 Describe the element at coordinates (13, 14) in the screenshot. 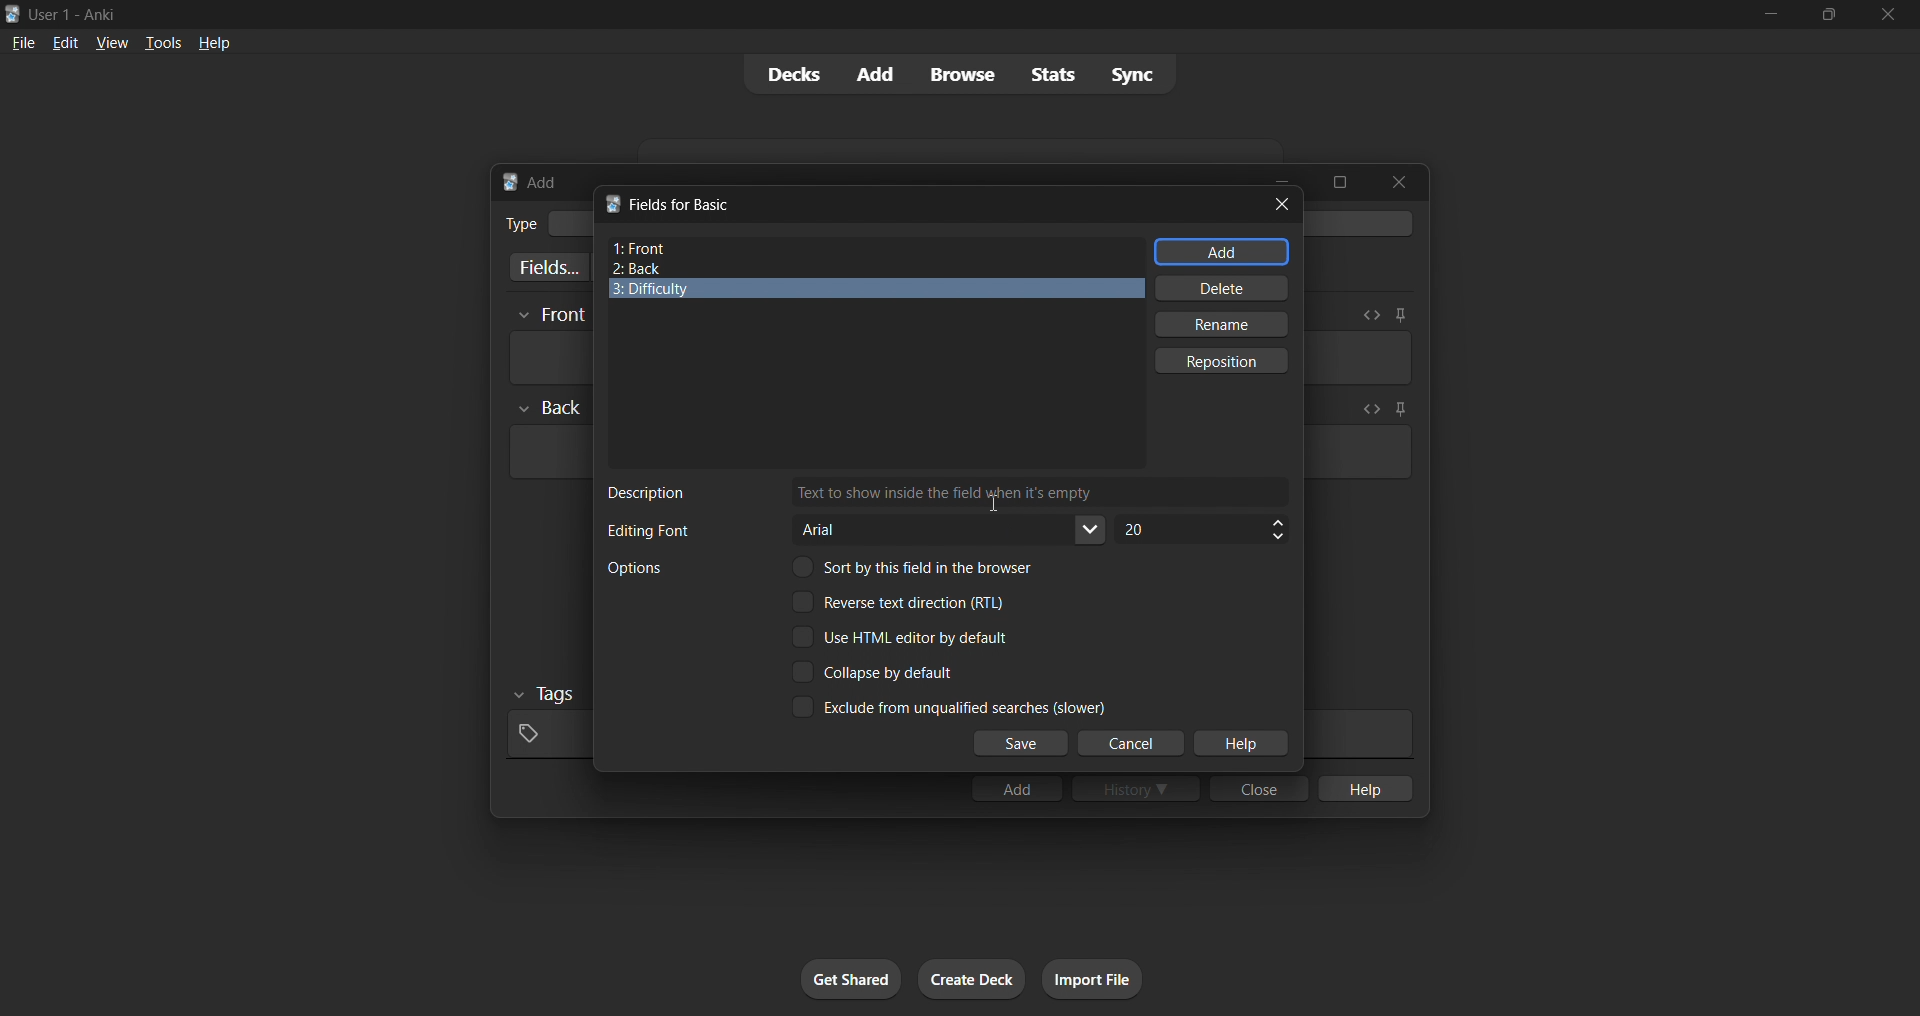

I see `Anki logo` at that location.